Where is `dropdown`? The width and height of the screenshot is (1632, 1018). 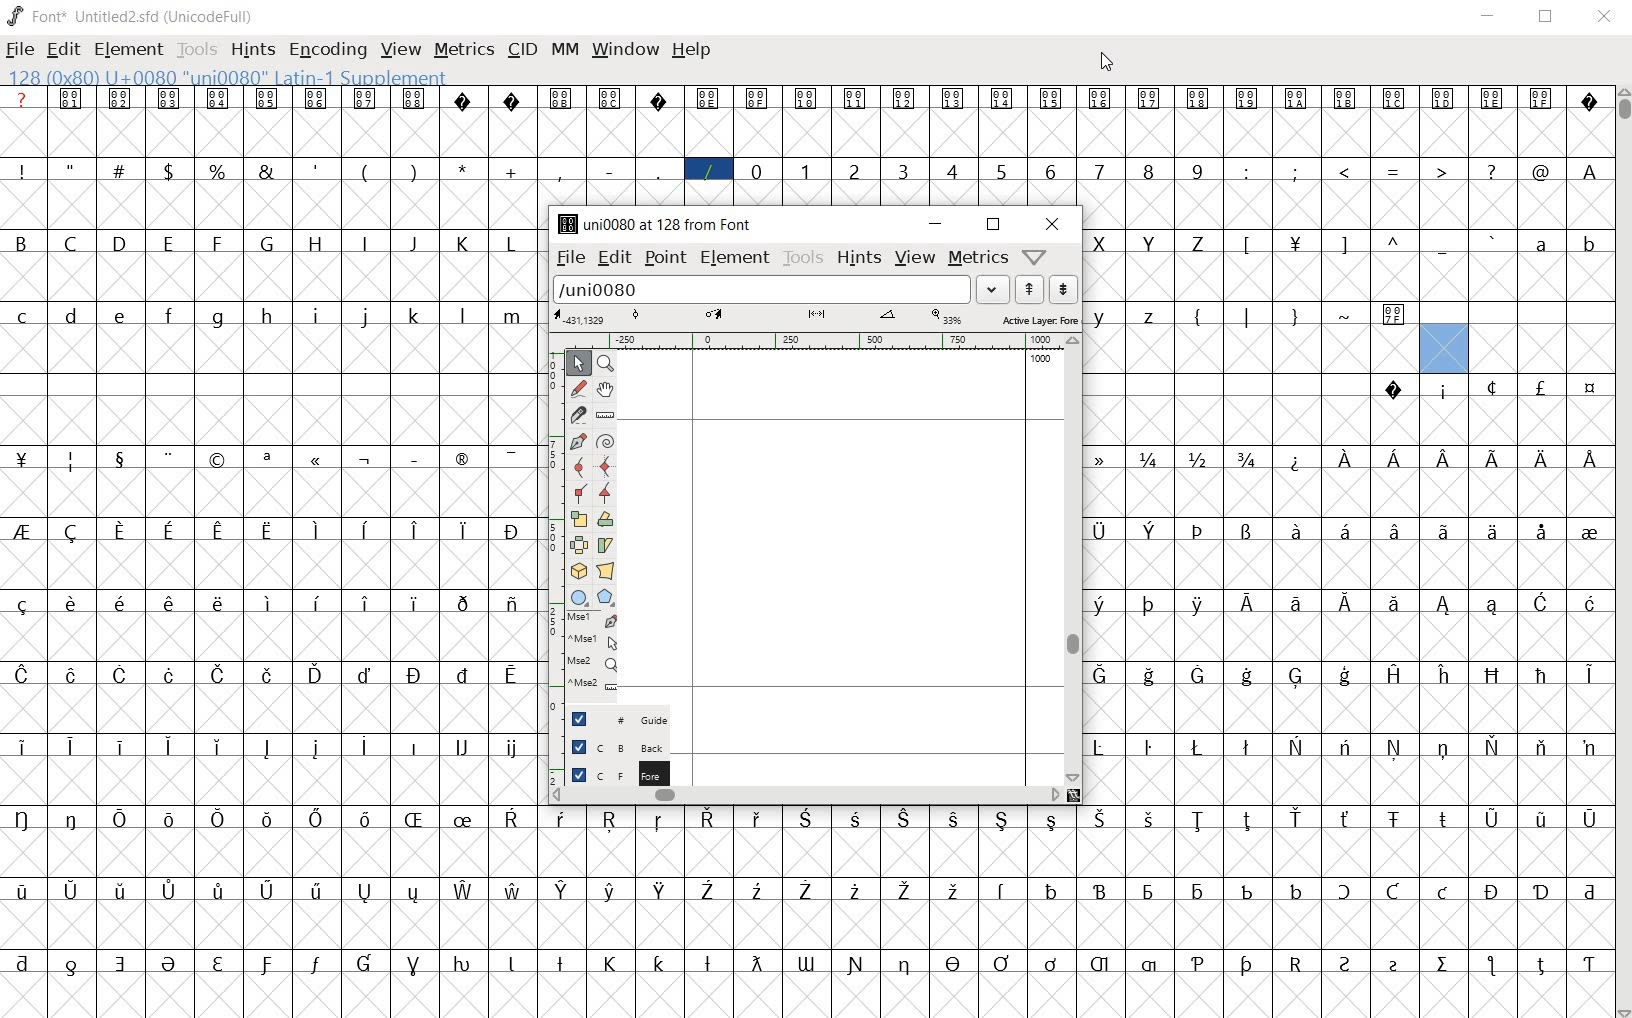
dropdown is located at coordinates (993, 290).